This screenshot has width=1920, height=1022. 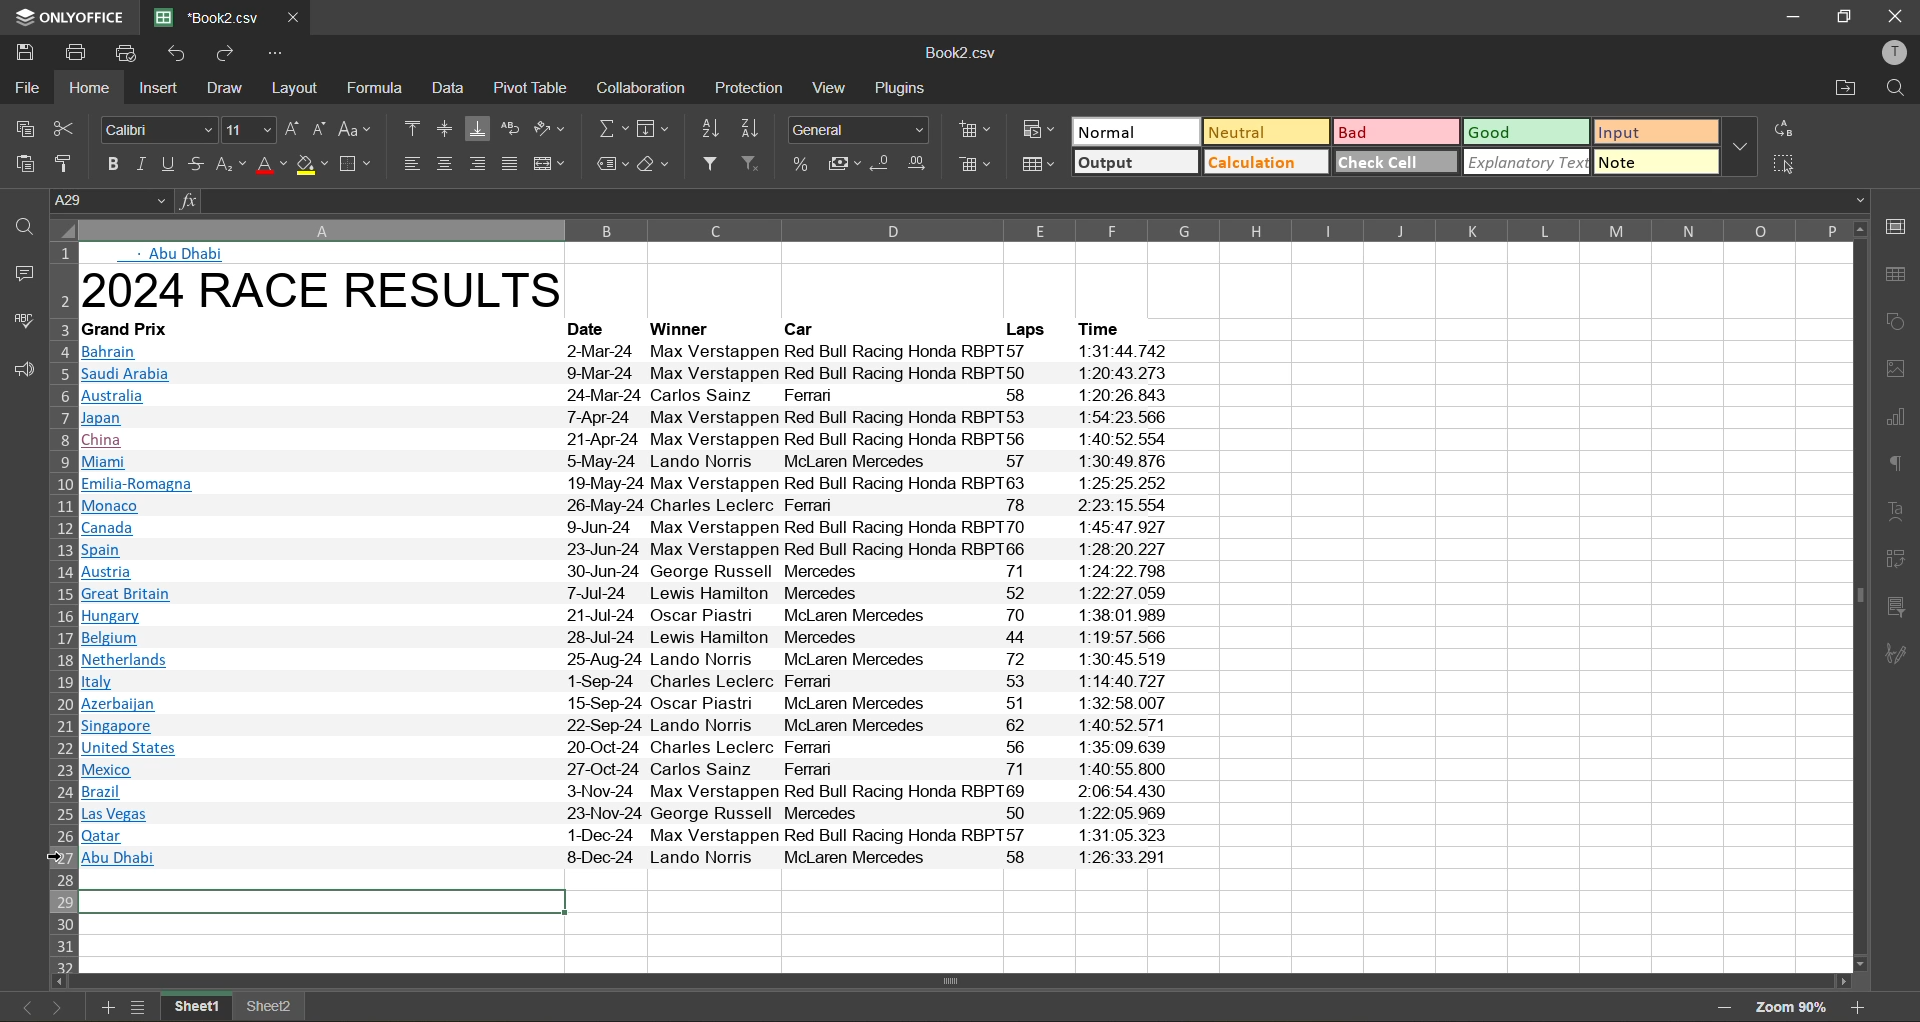 What do you see at coordinates (446, 163) in the screenshot?
I see `align center` at bounding box center [446, 163].